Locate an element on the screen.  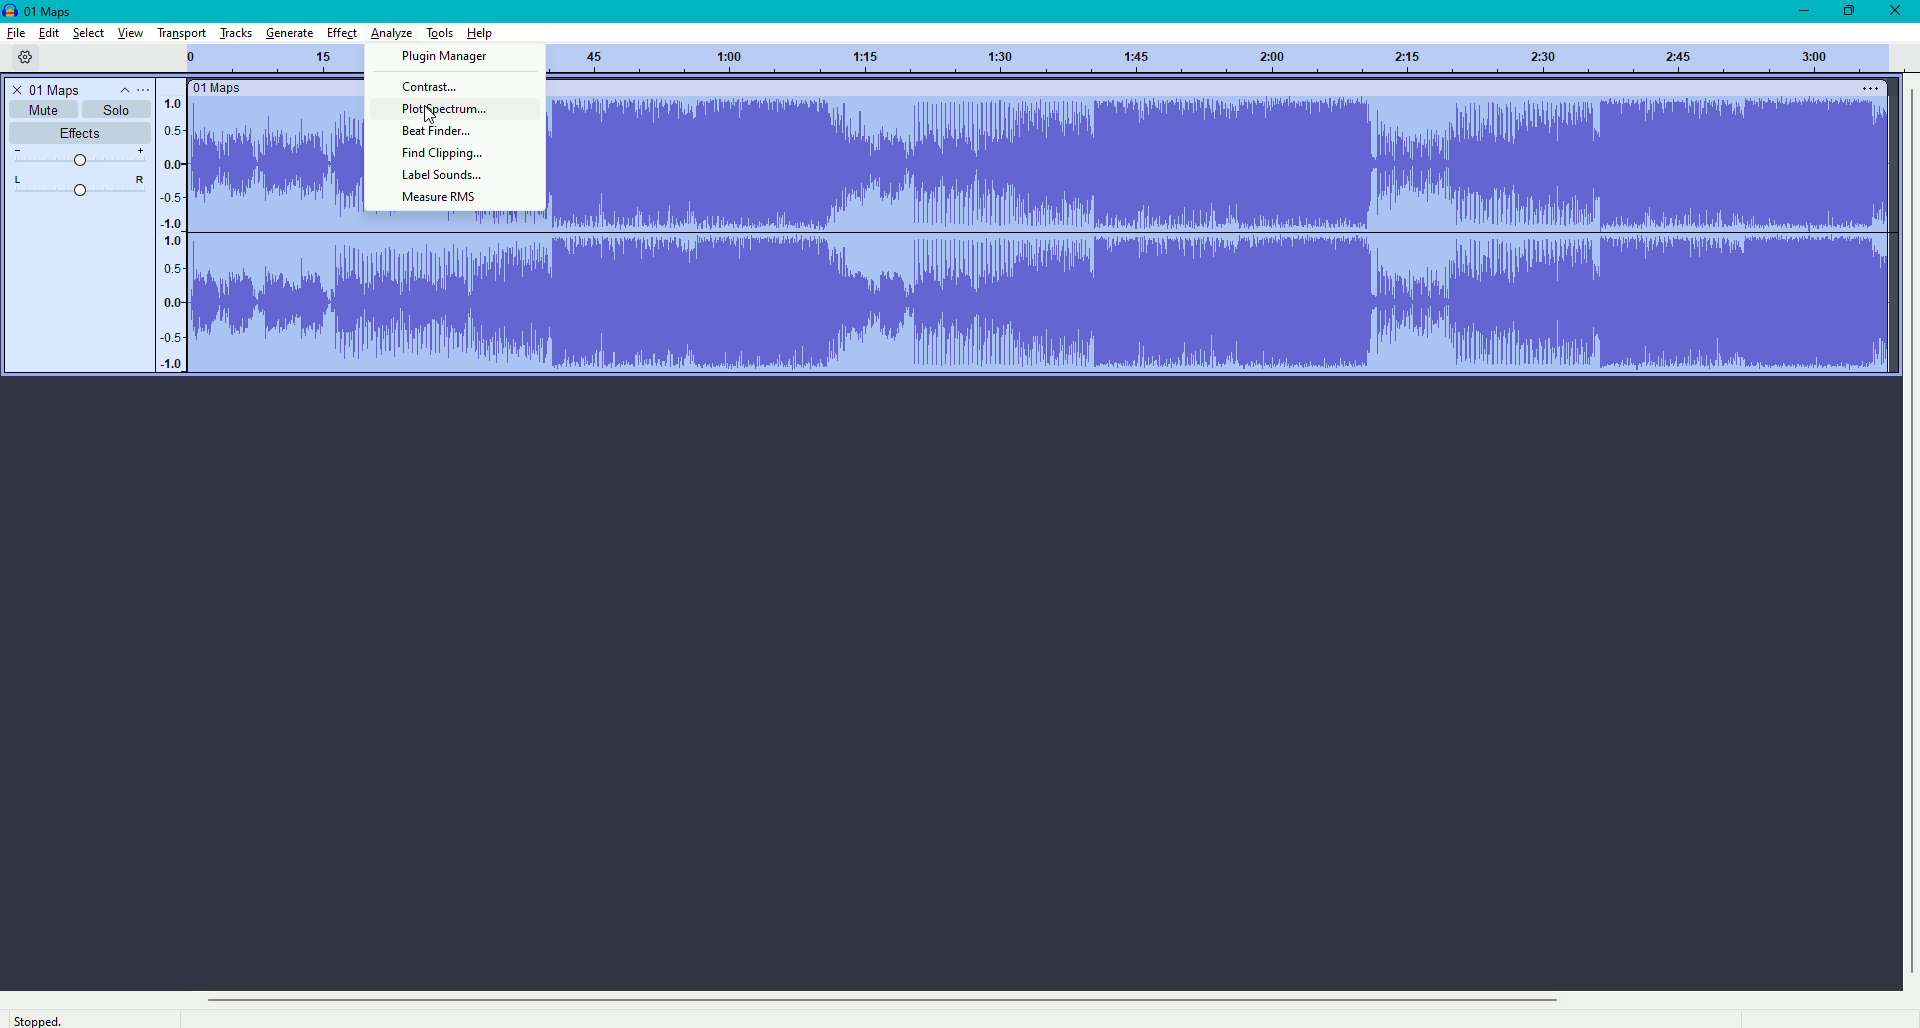
Close is located at coordinates (1897, 11).